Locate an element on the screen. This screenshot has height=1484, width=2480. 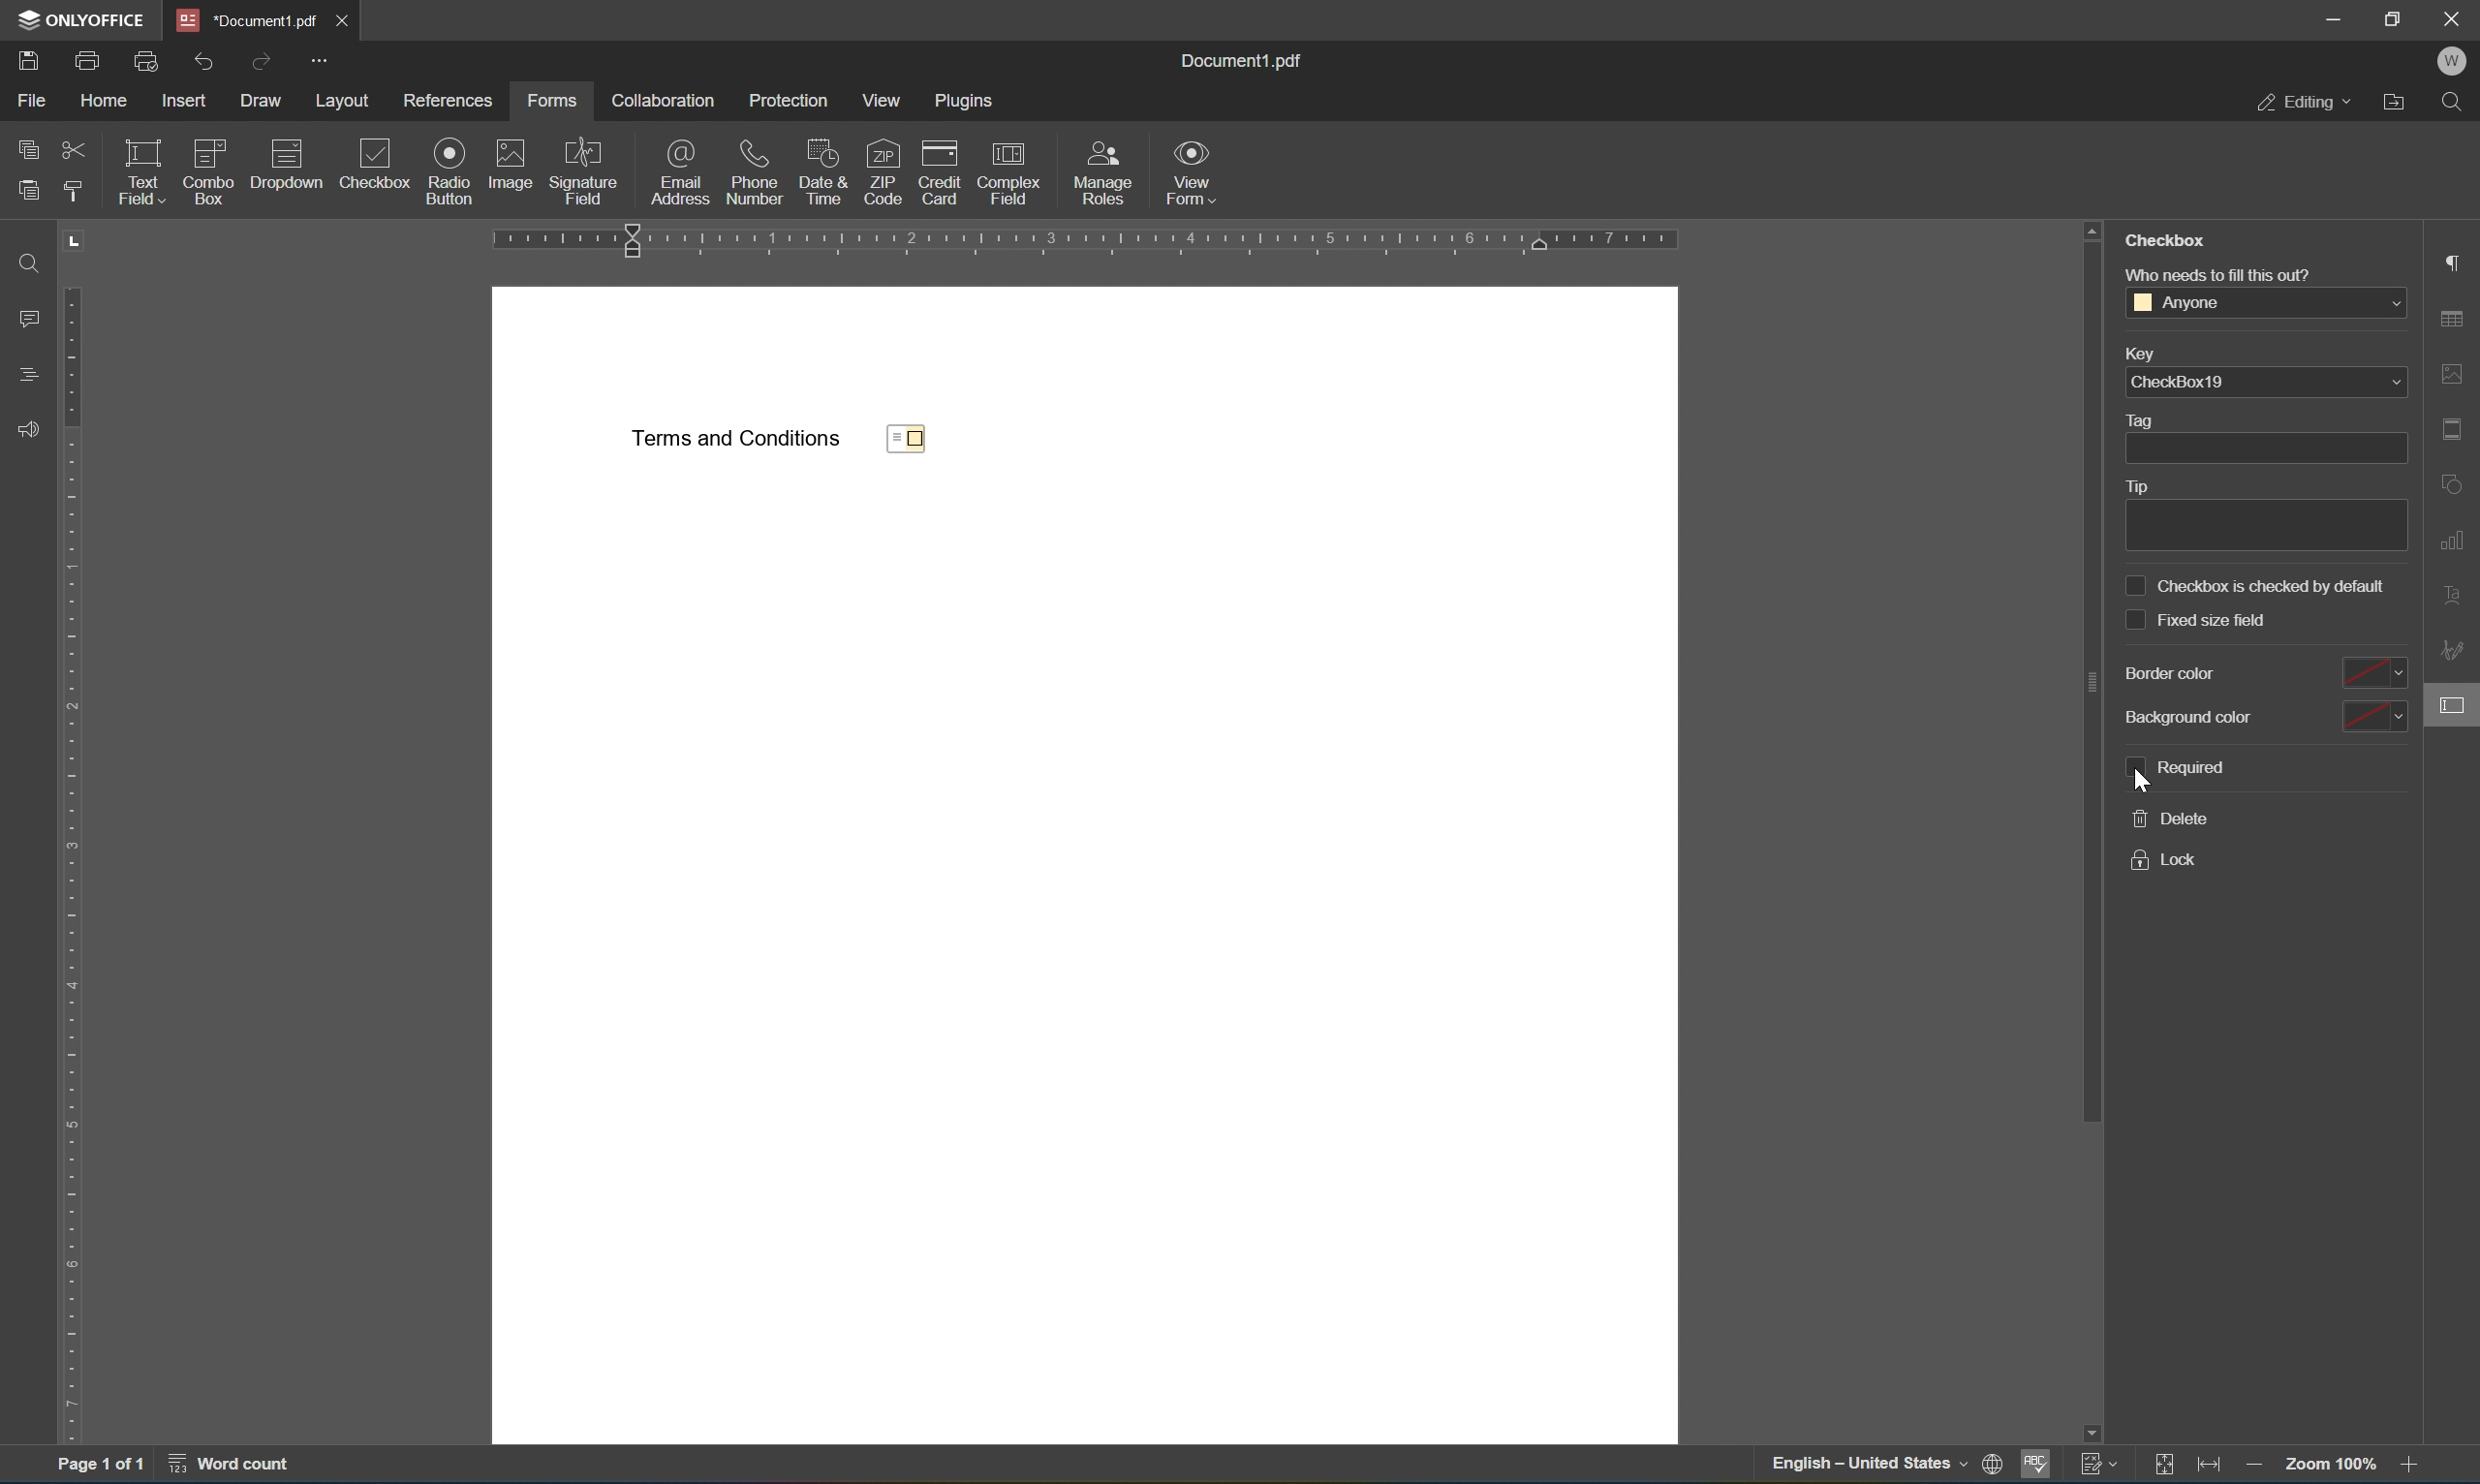
signature field is located at coordinates (583, 170).